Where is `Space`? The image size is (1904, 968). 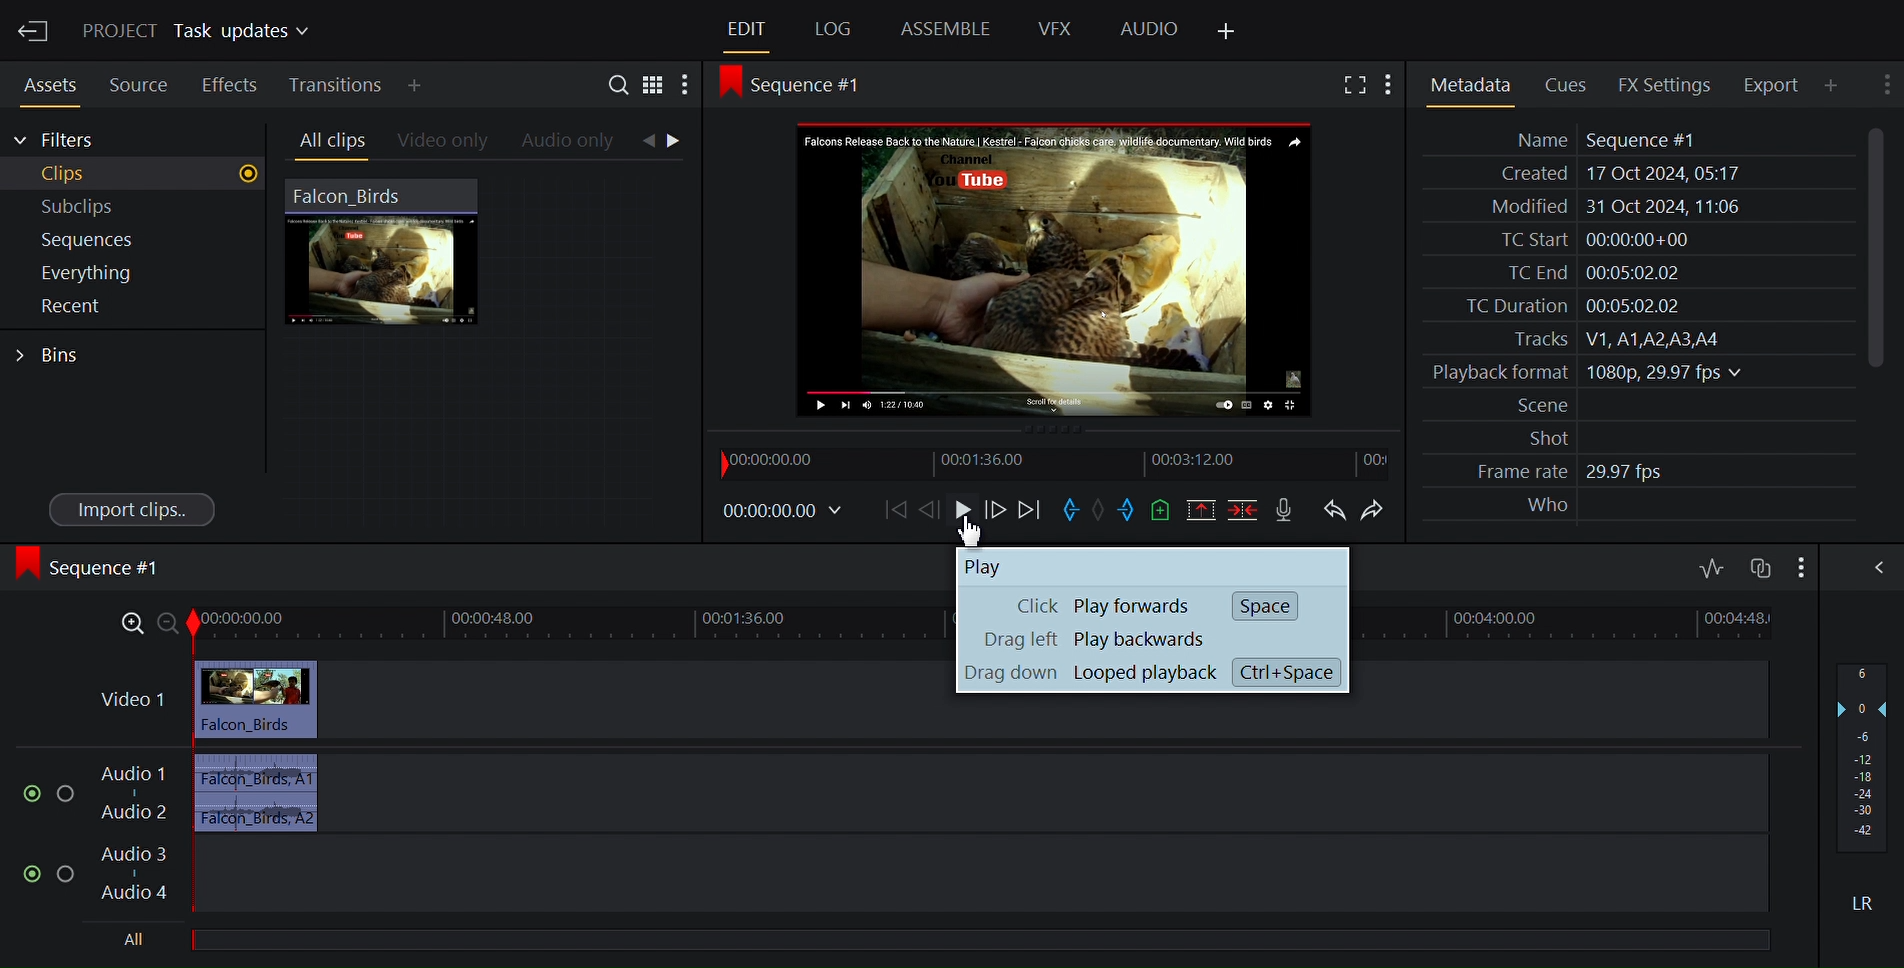 Space is located at coordinates (1264, 604).